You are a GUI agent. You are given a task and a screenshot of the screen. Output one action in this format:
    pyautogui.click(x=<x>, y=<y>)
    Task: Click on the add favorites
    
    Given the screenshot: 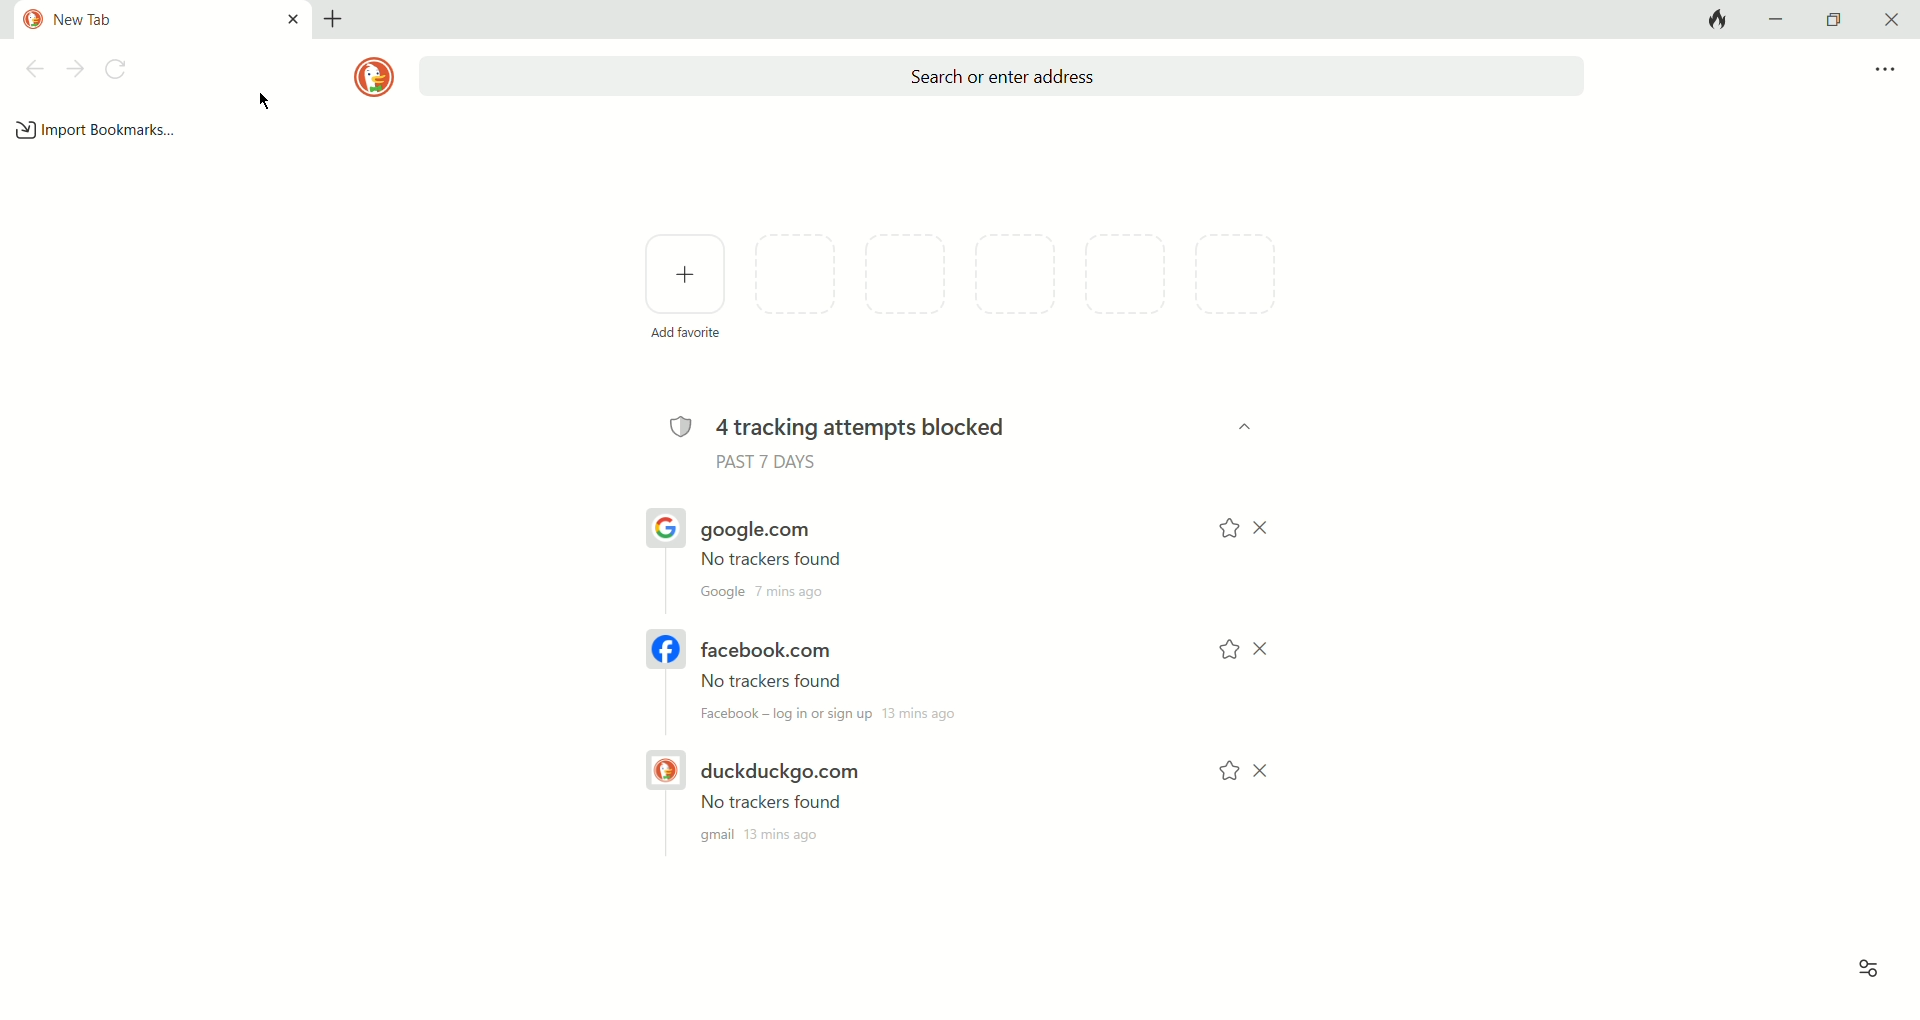 What is the action you would take?
    pyautogui.click(x=679, y=288)
    